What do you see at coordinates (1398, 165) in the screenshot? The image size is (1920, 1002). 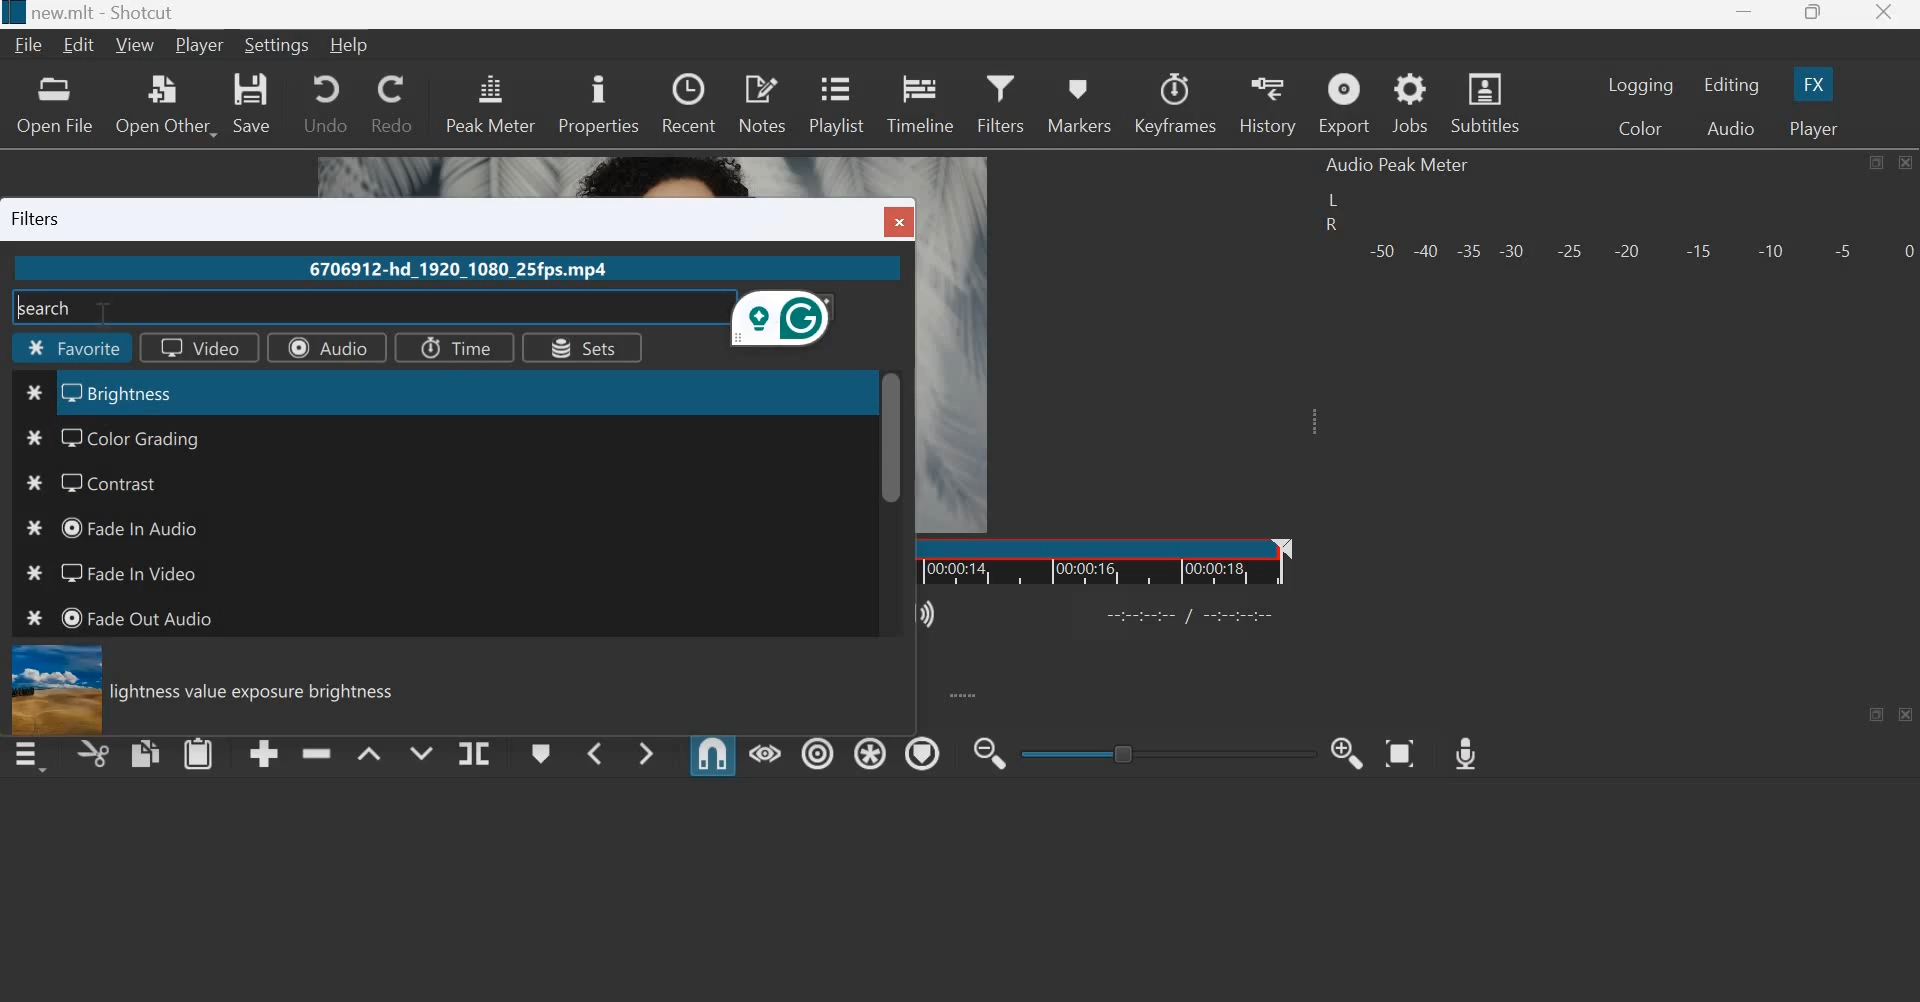 I see `Audio Peak Meter` at bounding box center [1398, 165].